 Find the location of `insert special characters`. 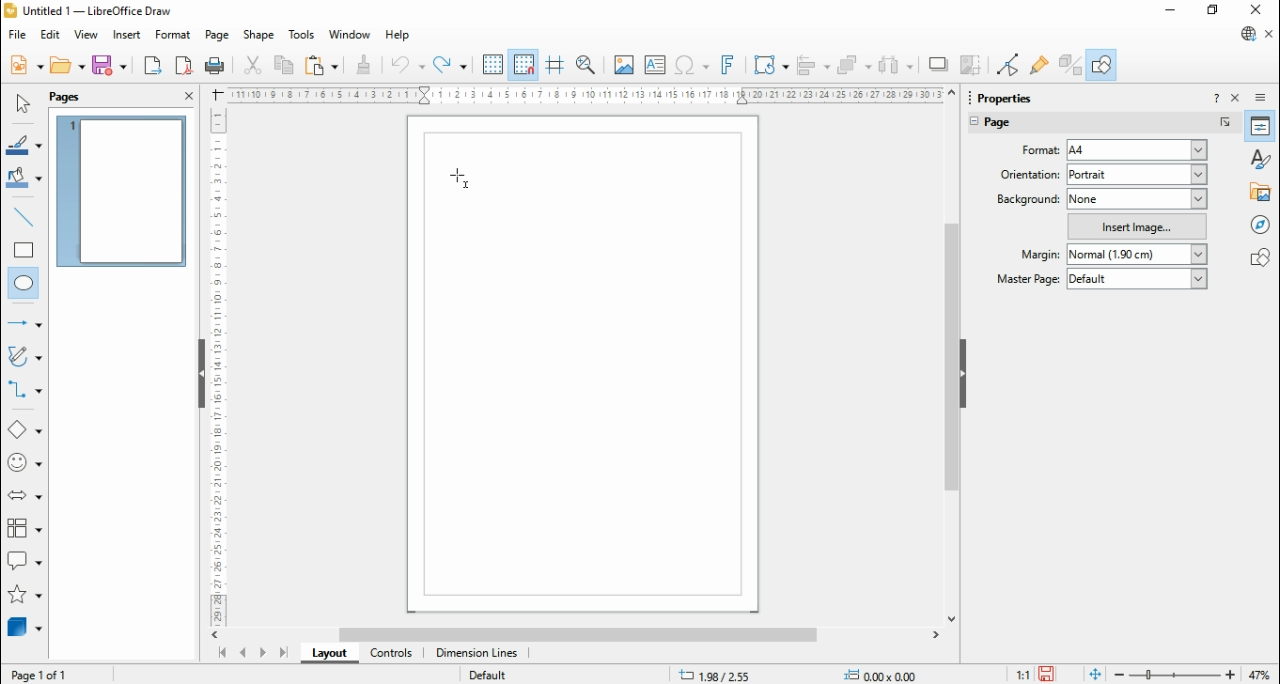

insert special characters is located at coordinates (693, 64).